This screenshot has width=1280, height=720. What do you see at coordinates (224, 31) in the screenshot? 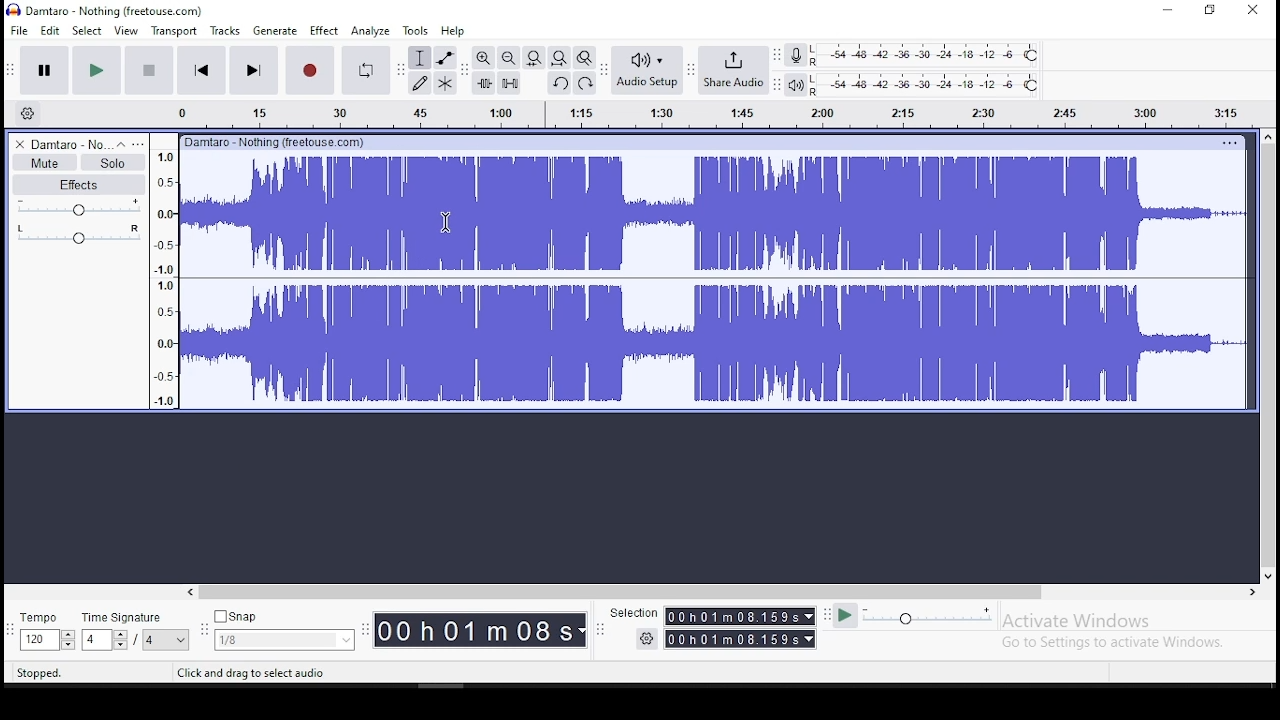
I see `tracks` at bounding box center [224, 31].